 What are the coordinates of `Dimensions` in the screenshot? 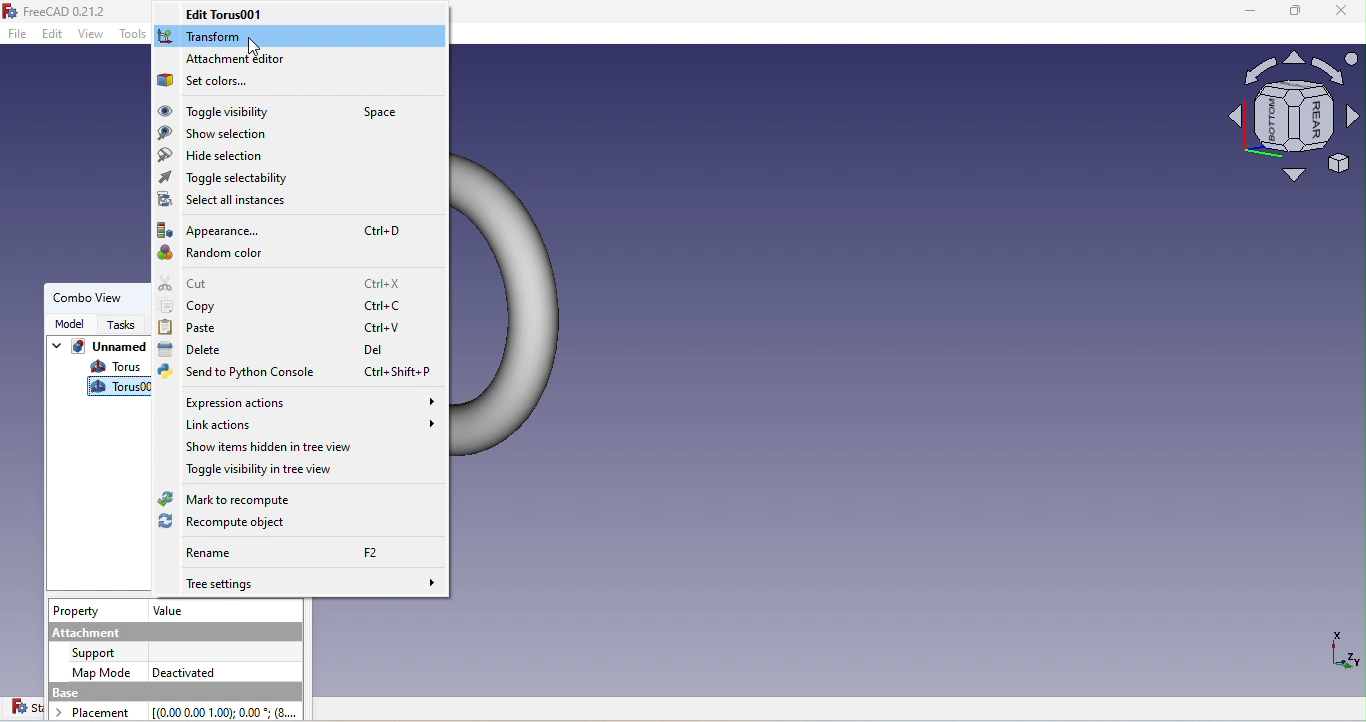 It's located at (1341, 656).